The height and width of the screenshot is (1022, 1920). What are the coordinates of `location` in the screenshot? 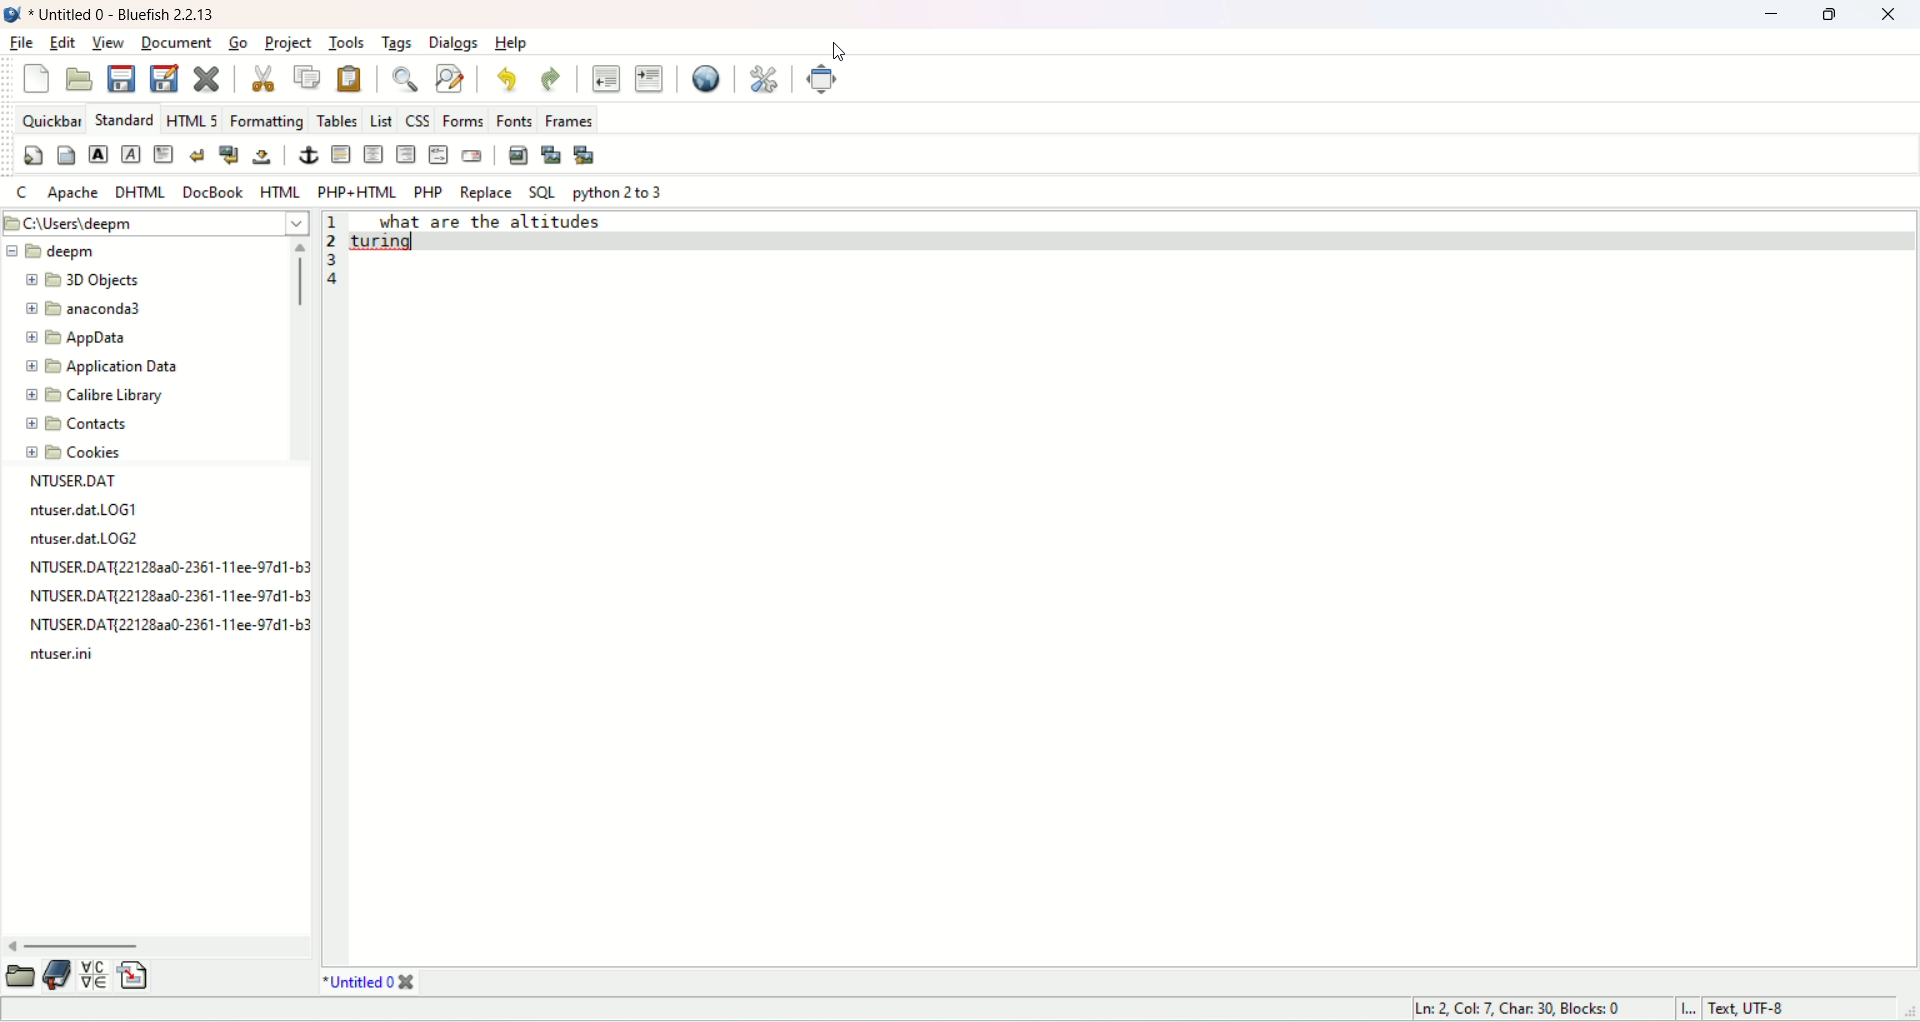 It's located at (154, 224).